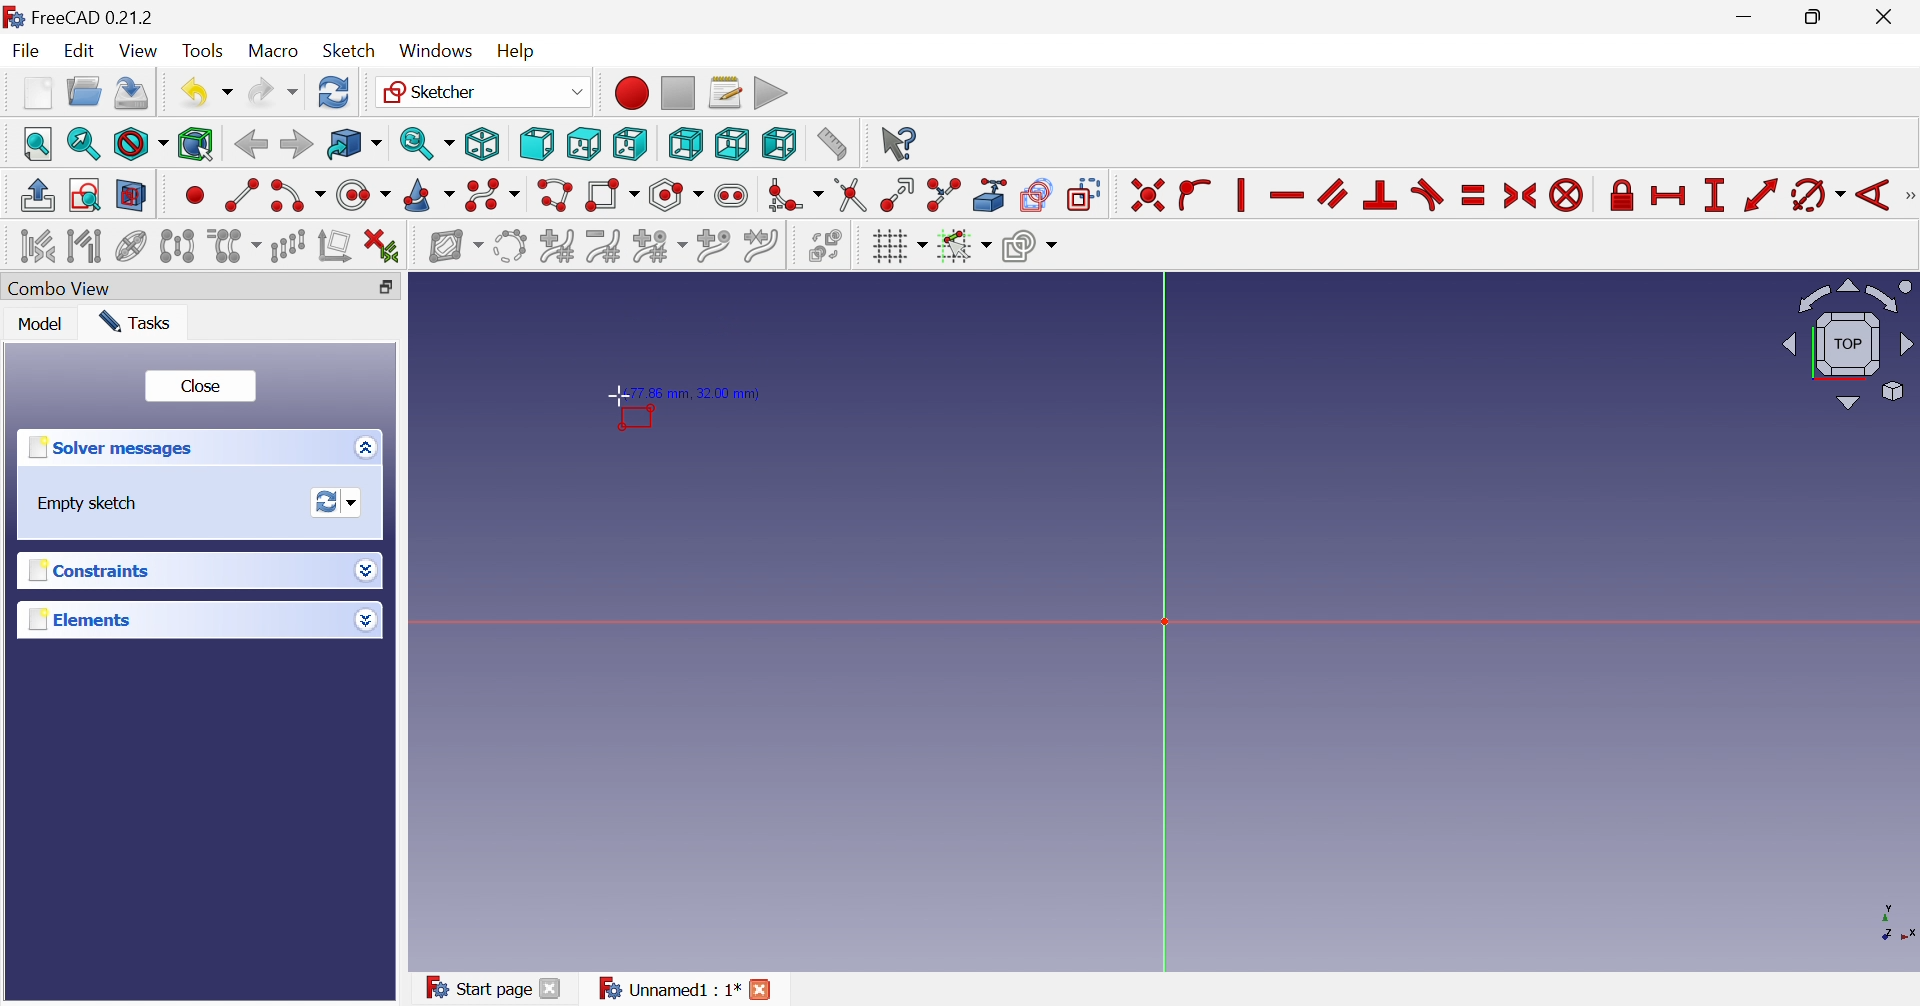 This screenshot has width=1920, height=1006. I want to click on Help, so click(516, 50).